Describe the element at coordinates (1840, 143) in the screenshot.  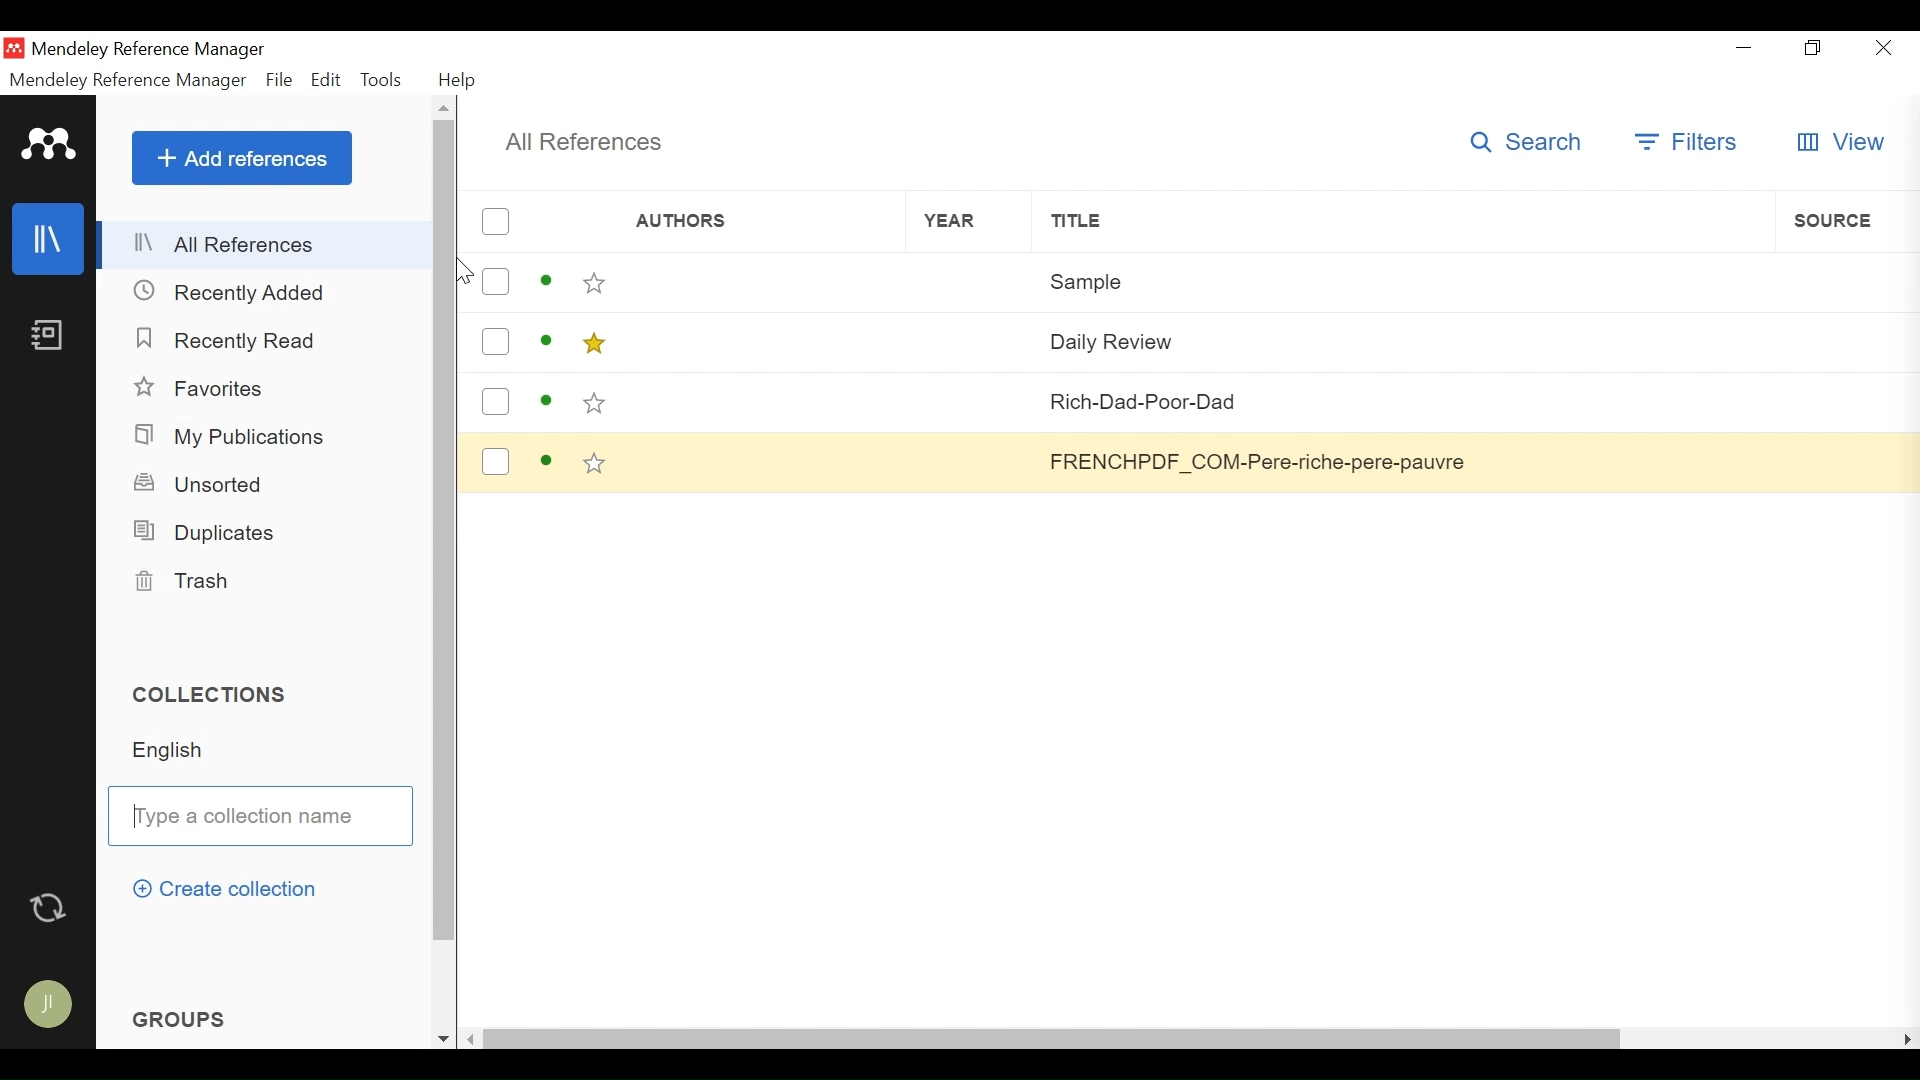
I see `View` at that location.